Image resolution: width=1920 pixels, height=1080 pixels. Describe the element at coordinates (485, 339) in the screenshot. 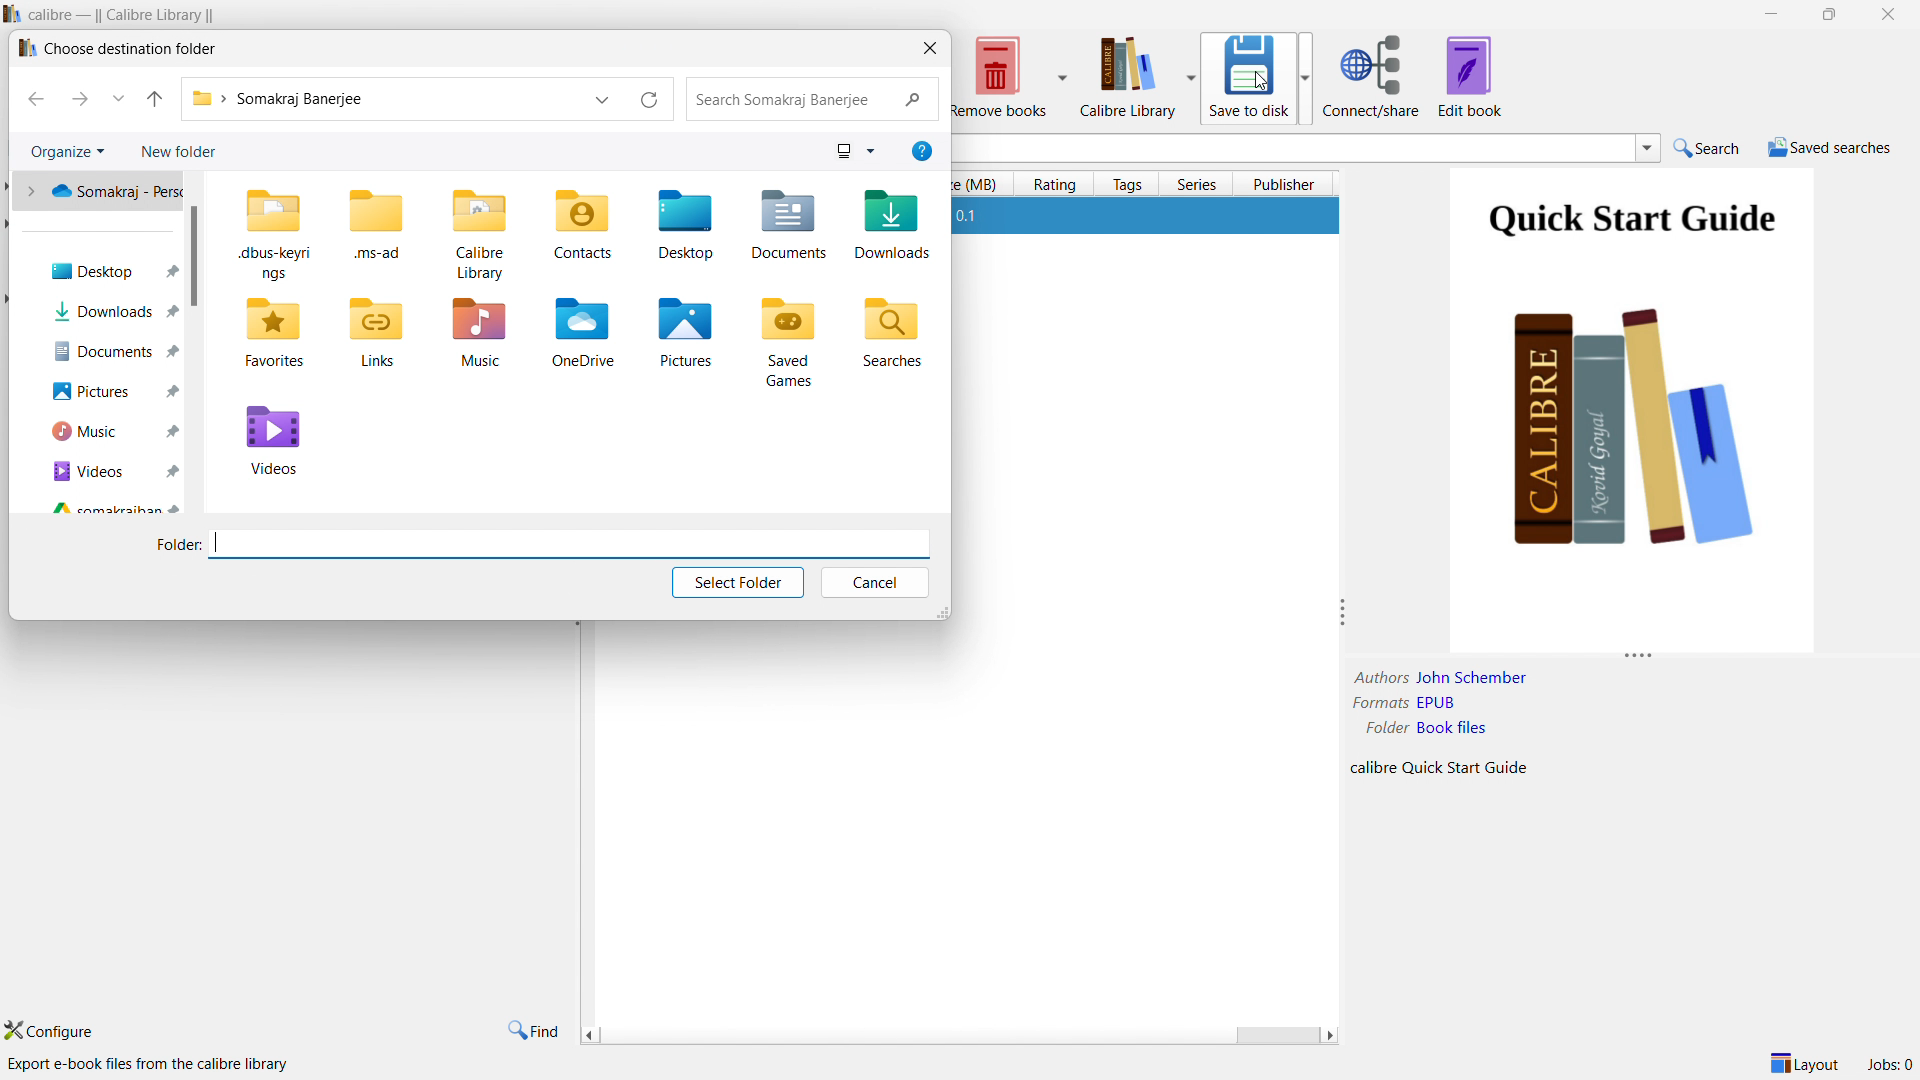

I see `Music` at that location.